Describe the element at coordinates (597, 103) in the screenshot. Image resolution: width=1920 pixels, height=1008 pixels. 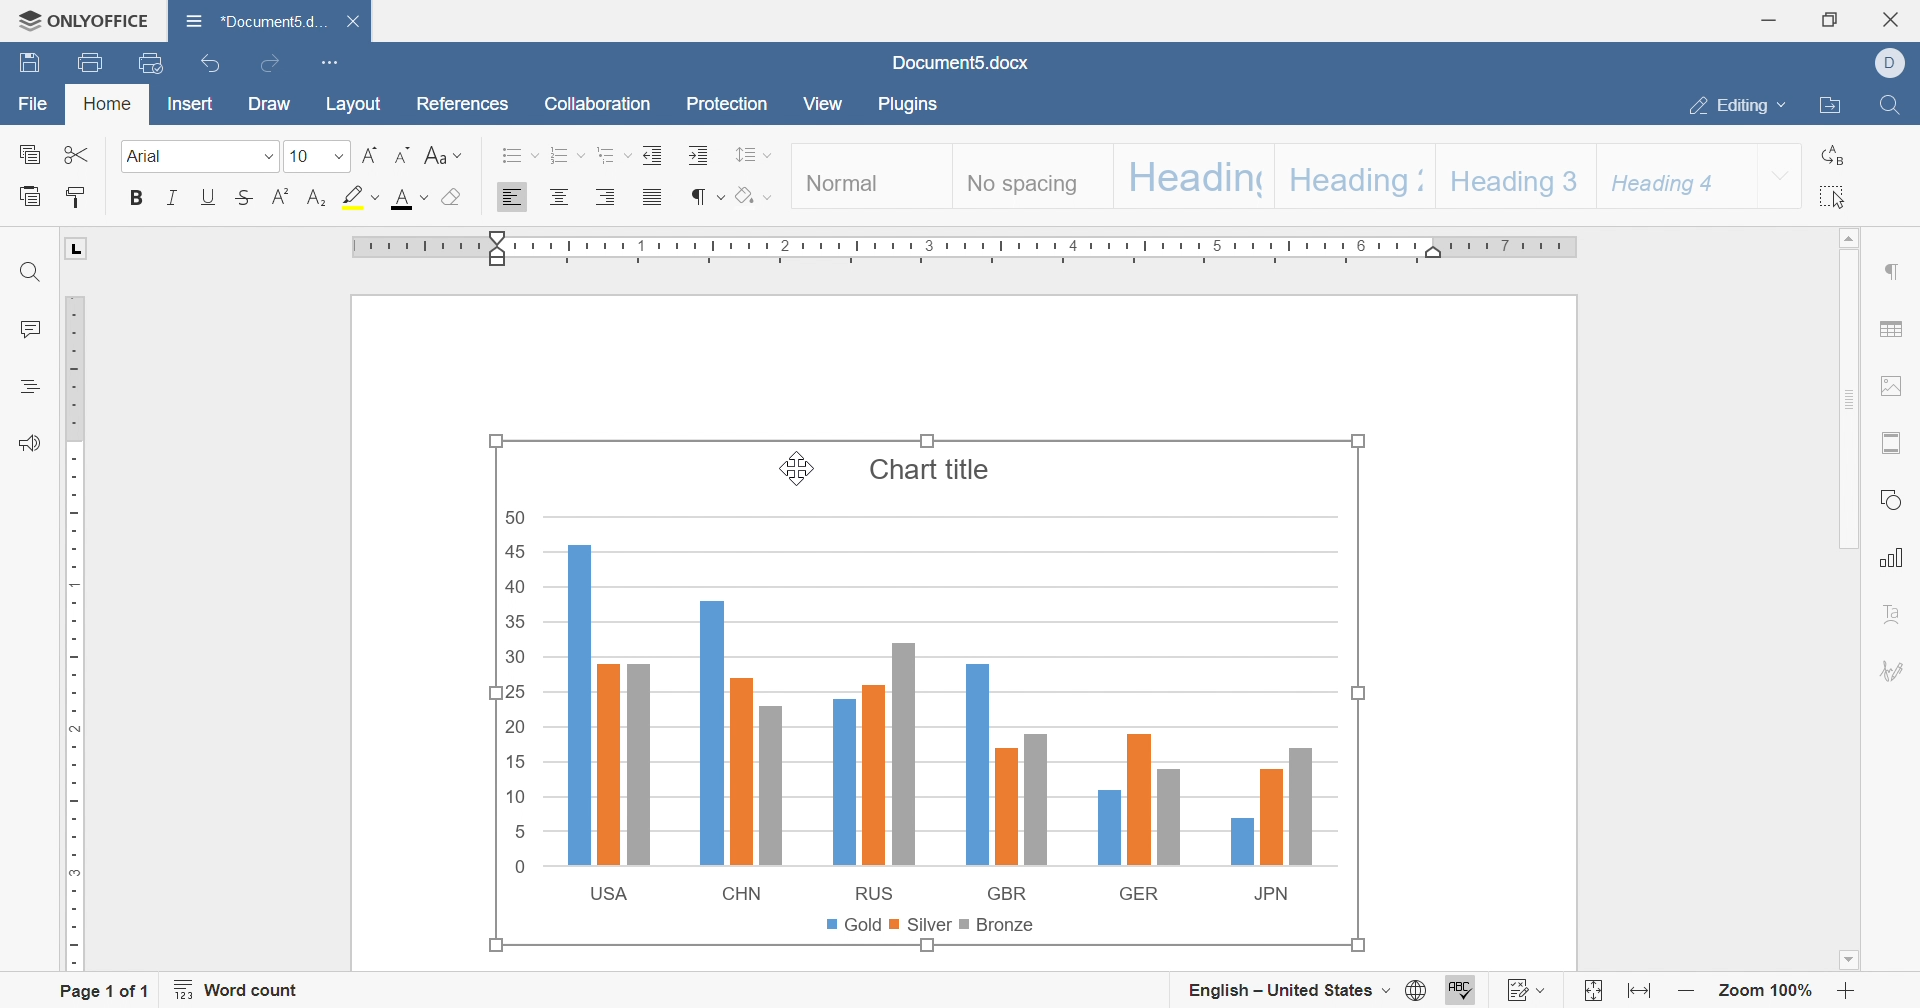
I see `collaboration` at that location.